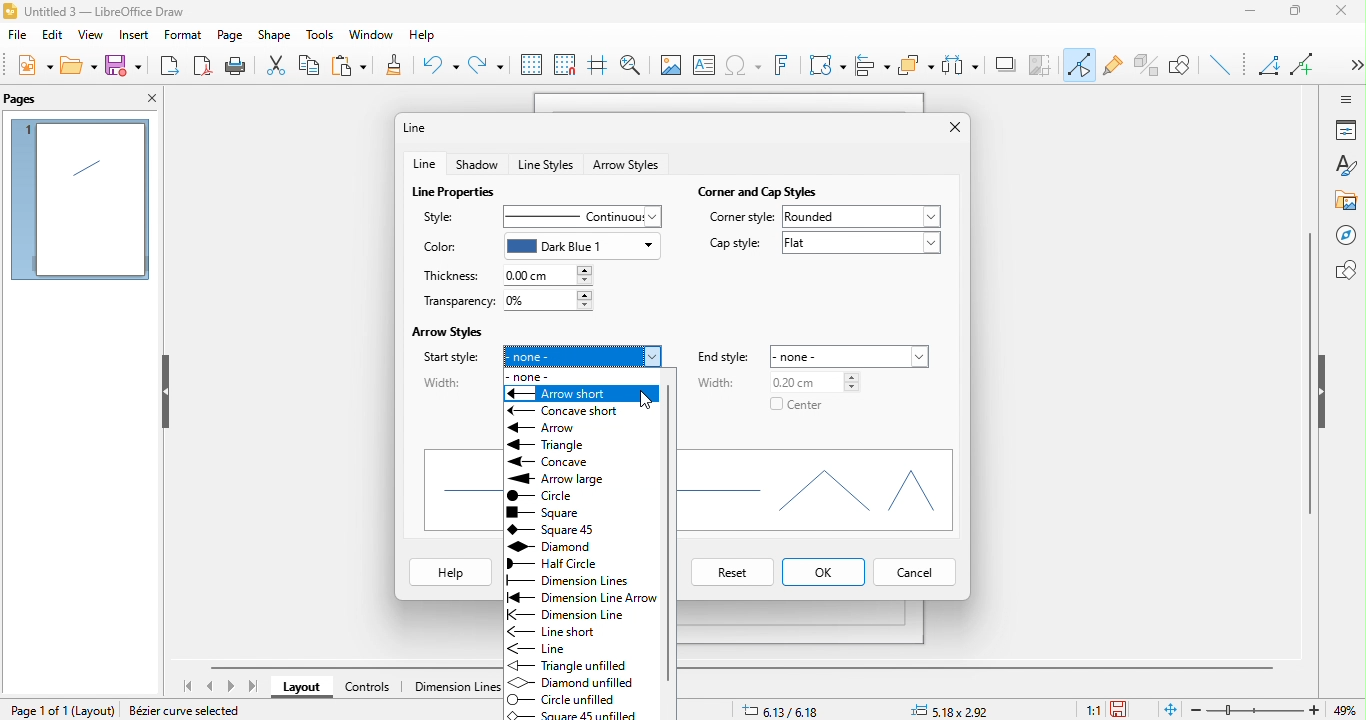 This screenshot has height=720, width=1366. What do you see at coordinates (422, 127) in the screenshot?
I see `line` at bounding box center [422, 127].